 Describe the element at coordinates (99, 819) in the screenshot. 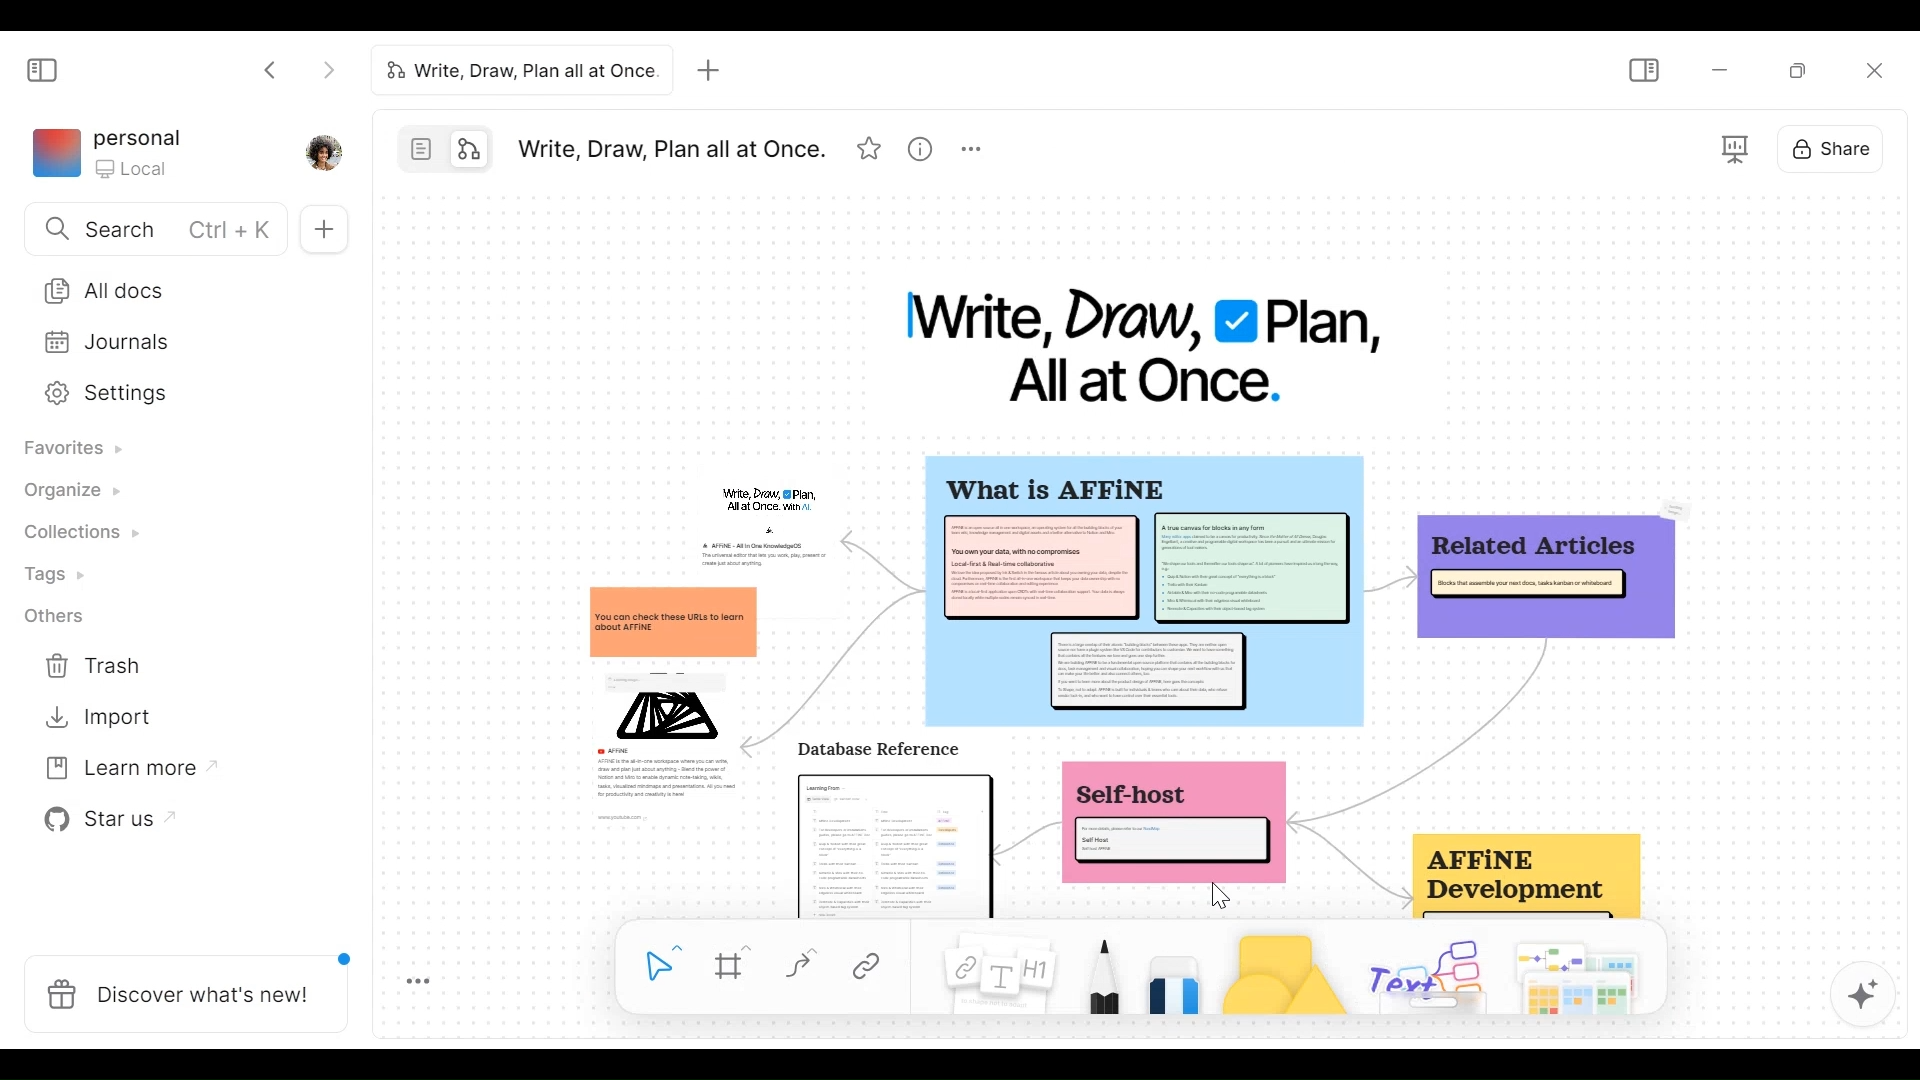

I see `Star us` at that location.